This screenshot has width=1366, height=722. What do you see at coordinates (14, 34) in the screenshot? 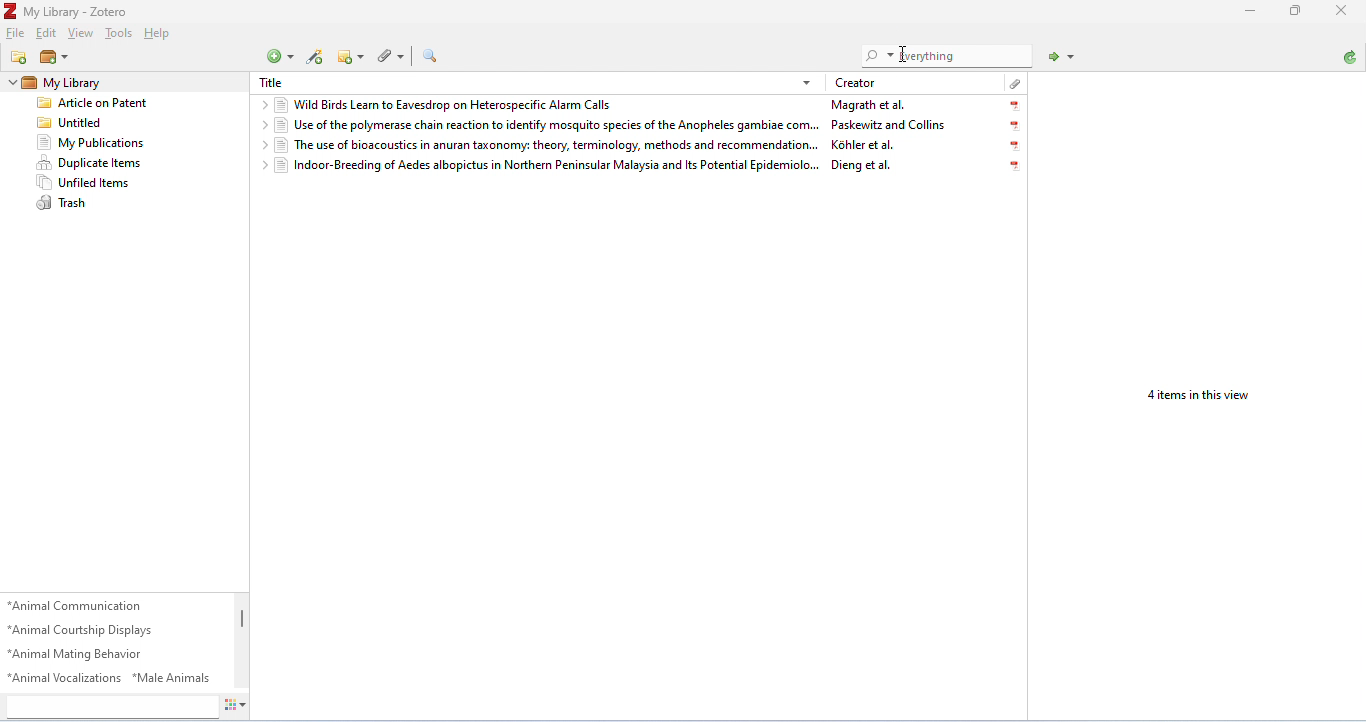
I see `File` at bounding box center [14, 34].